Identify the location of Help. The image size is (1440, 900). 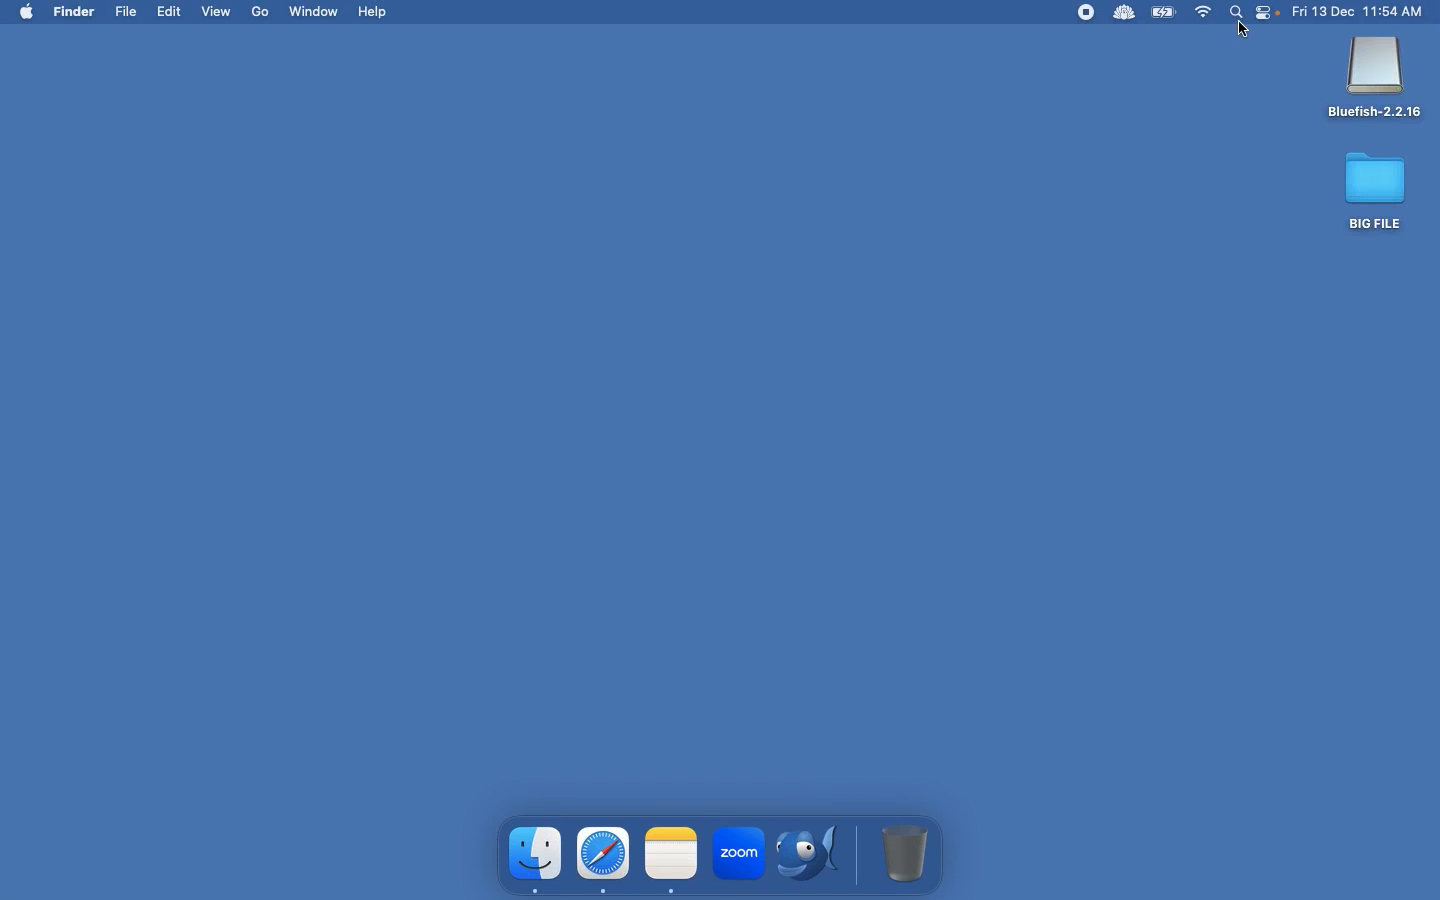
(374, 11).